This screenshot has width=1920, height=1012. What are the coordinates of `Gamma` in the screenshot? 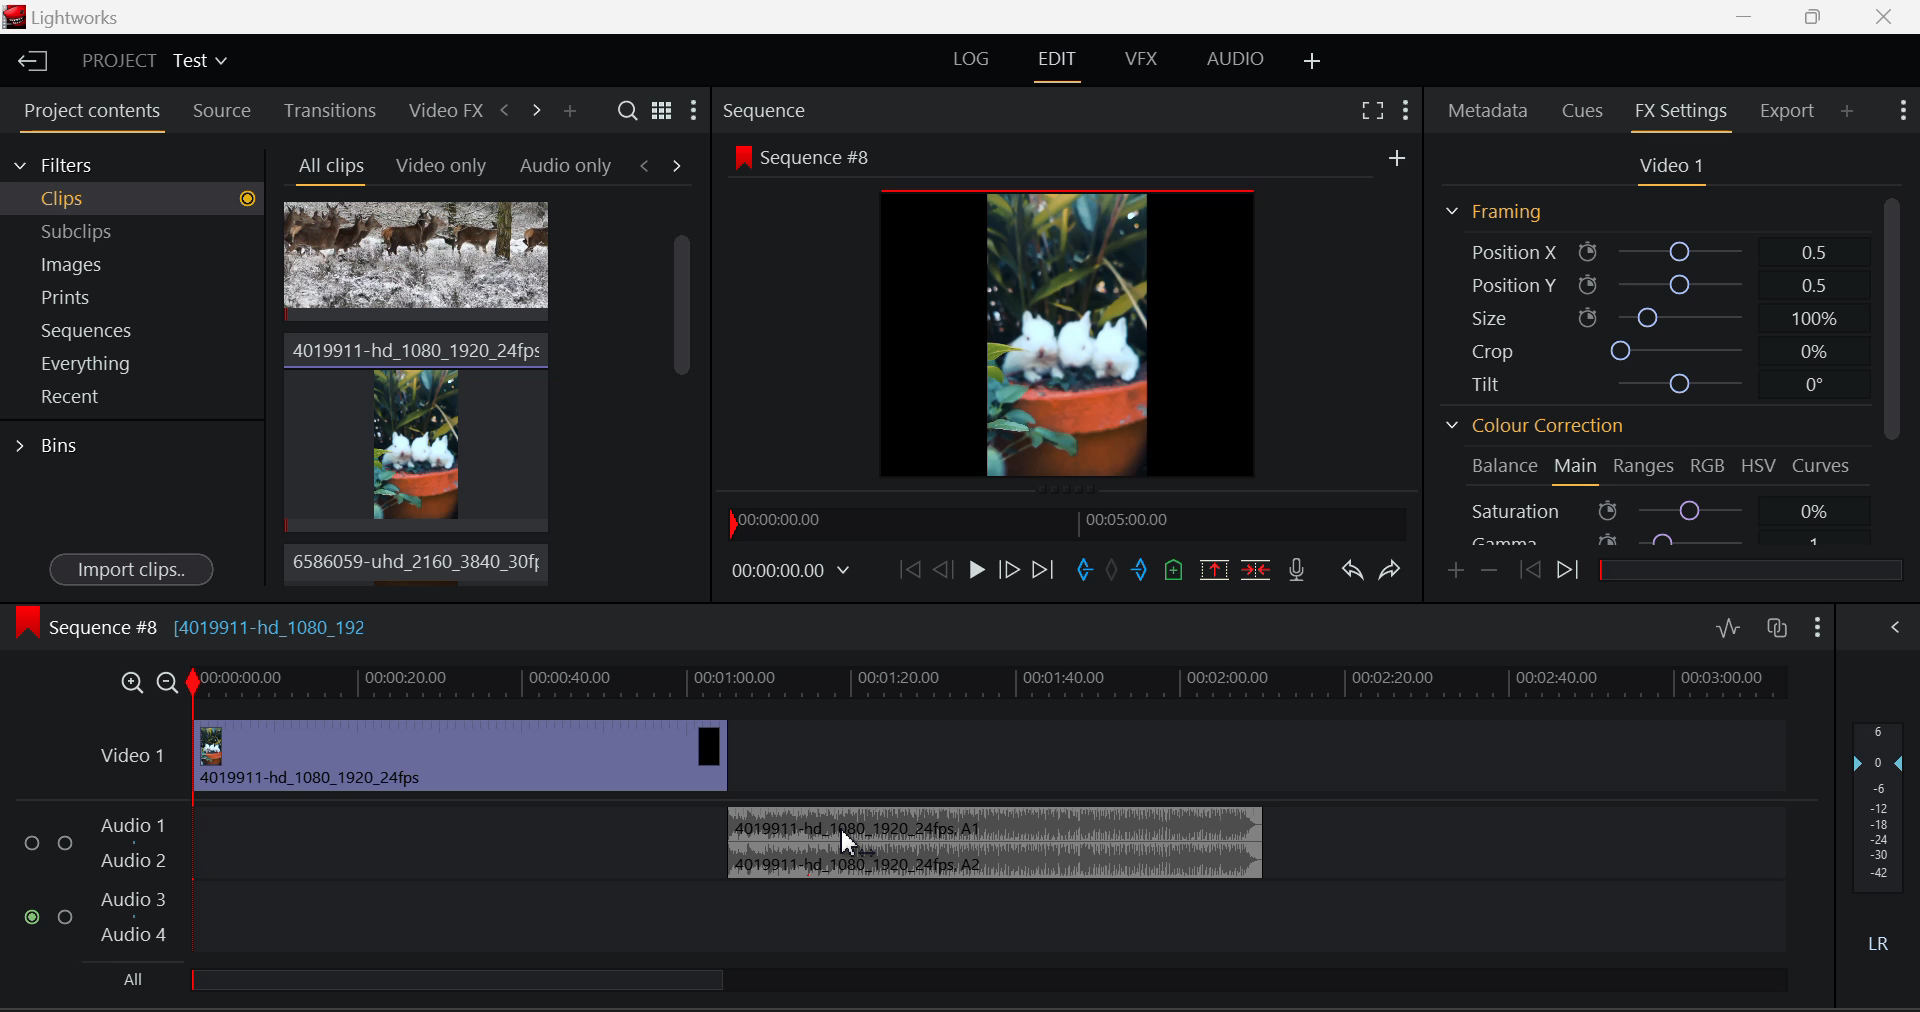 It's located at (1664, 539).